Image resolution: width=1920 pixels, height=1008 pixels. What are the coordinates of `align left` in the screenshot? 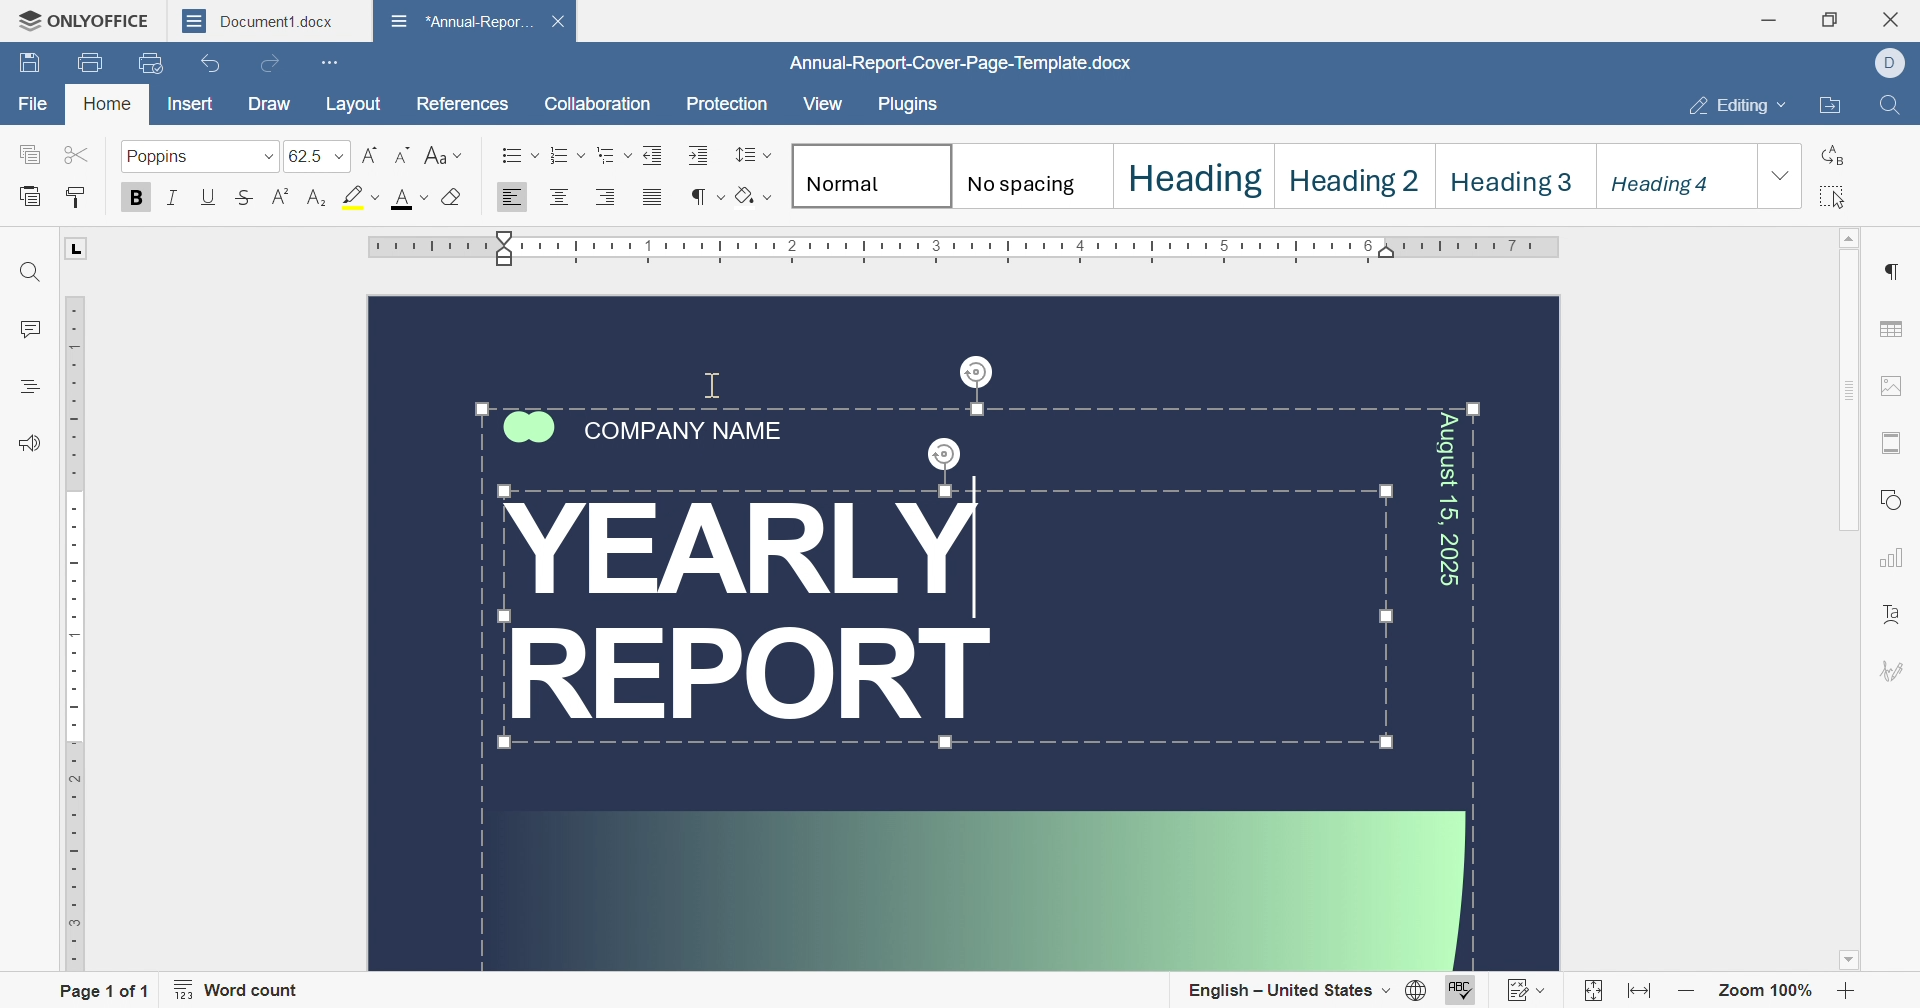 It's located at (508, 199).